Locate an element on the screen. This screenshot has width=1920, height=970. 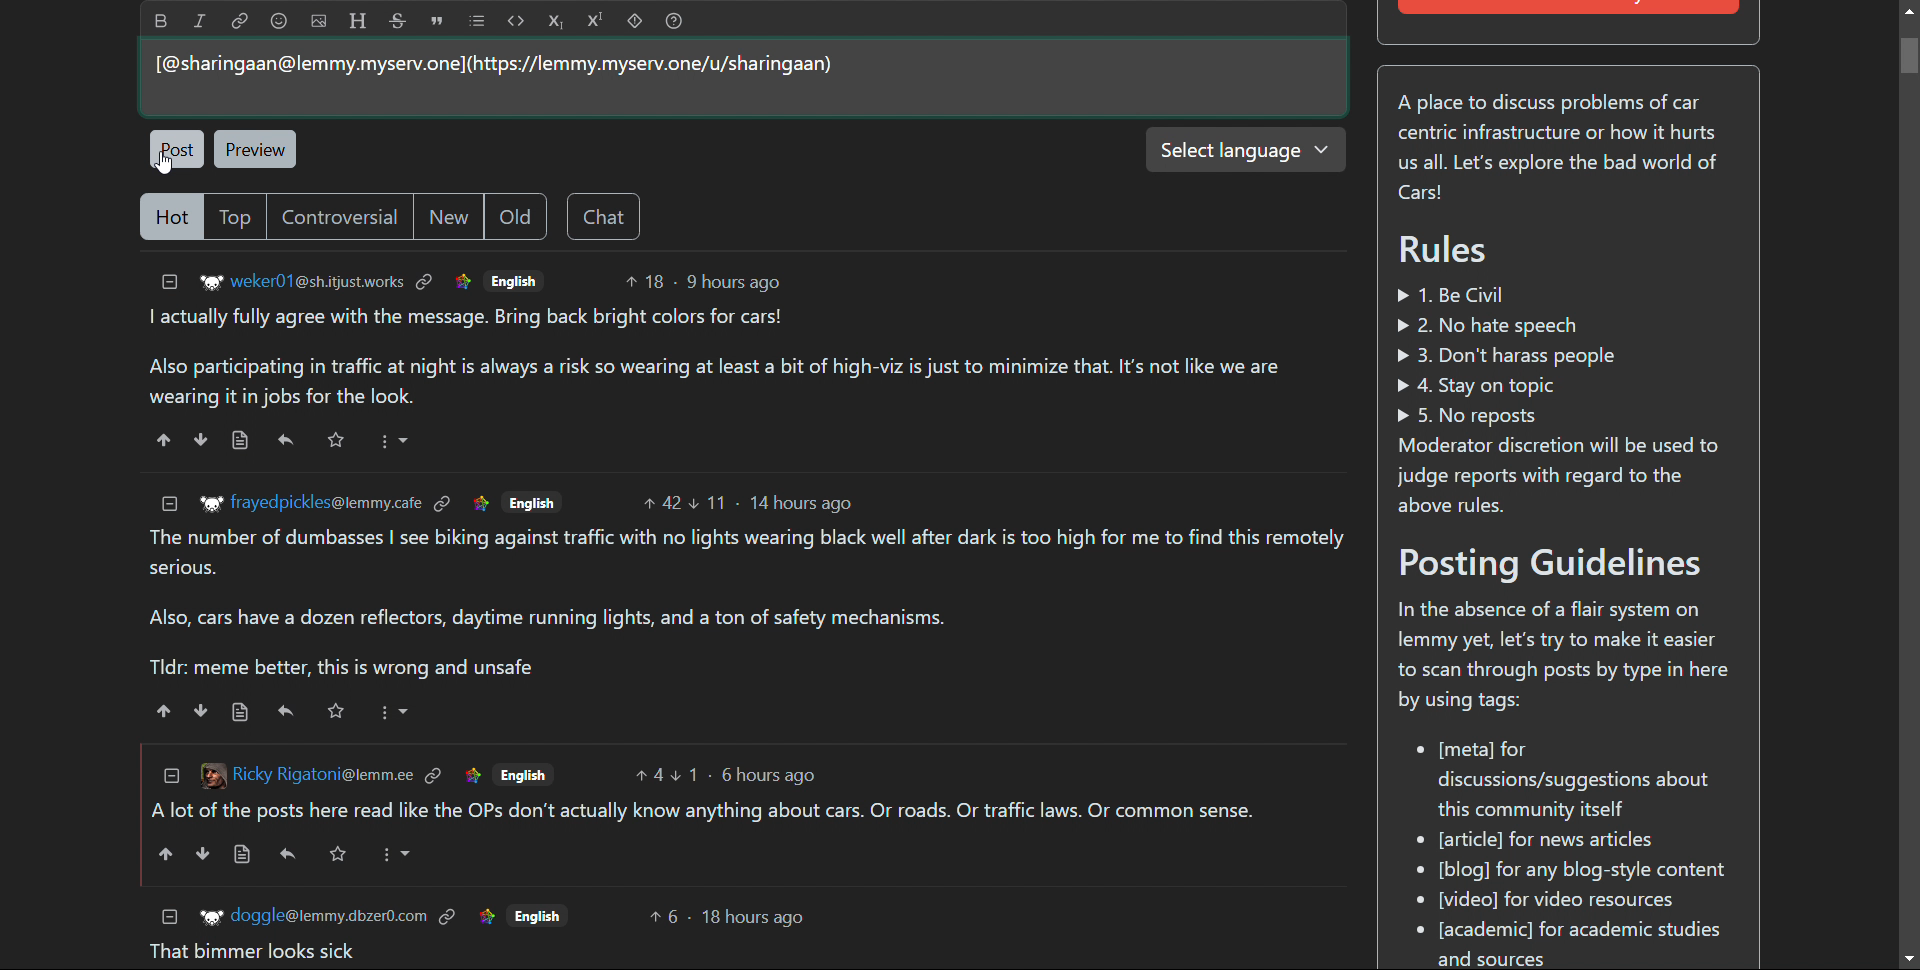
upvotes 18 is located at coordinates (644, 281).